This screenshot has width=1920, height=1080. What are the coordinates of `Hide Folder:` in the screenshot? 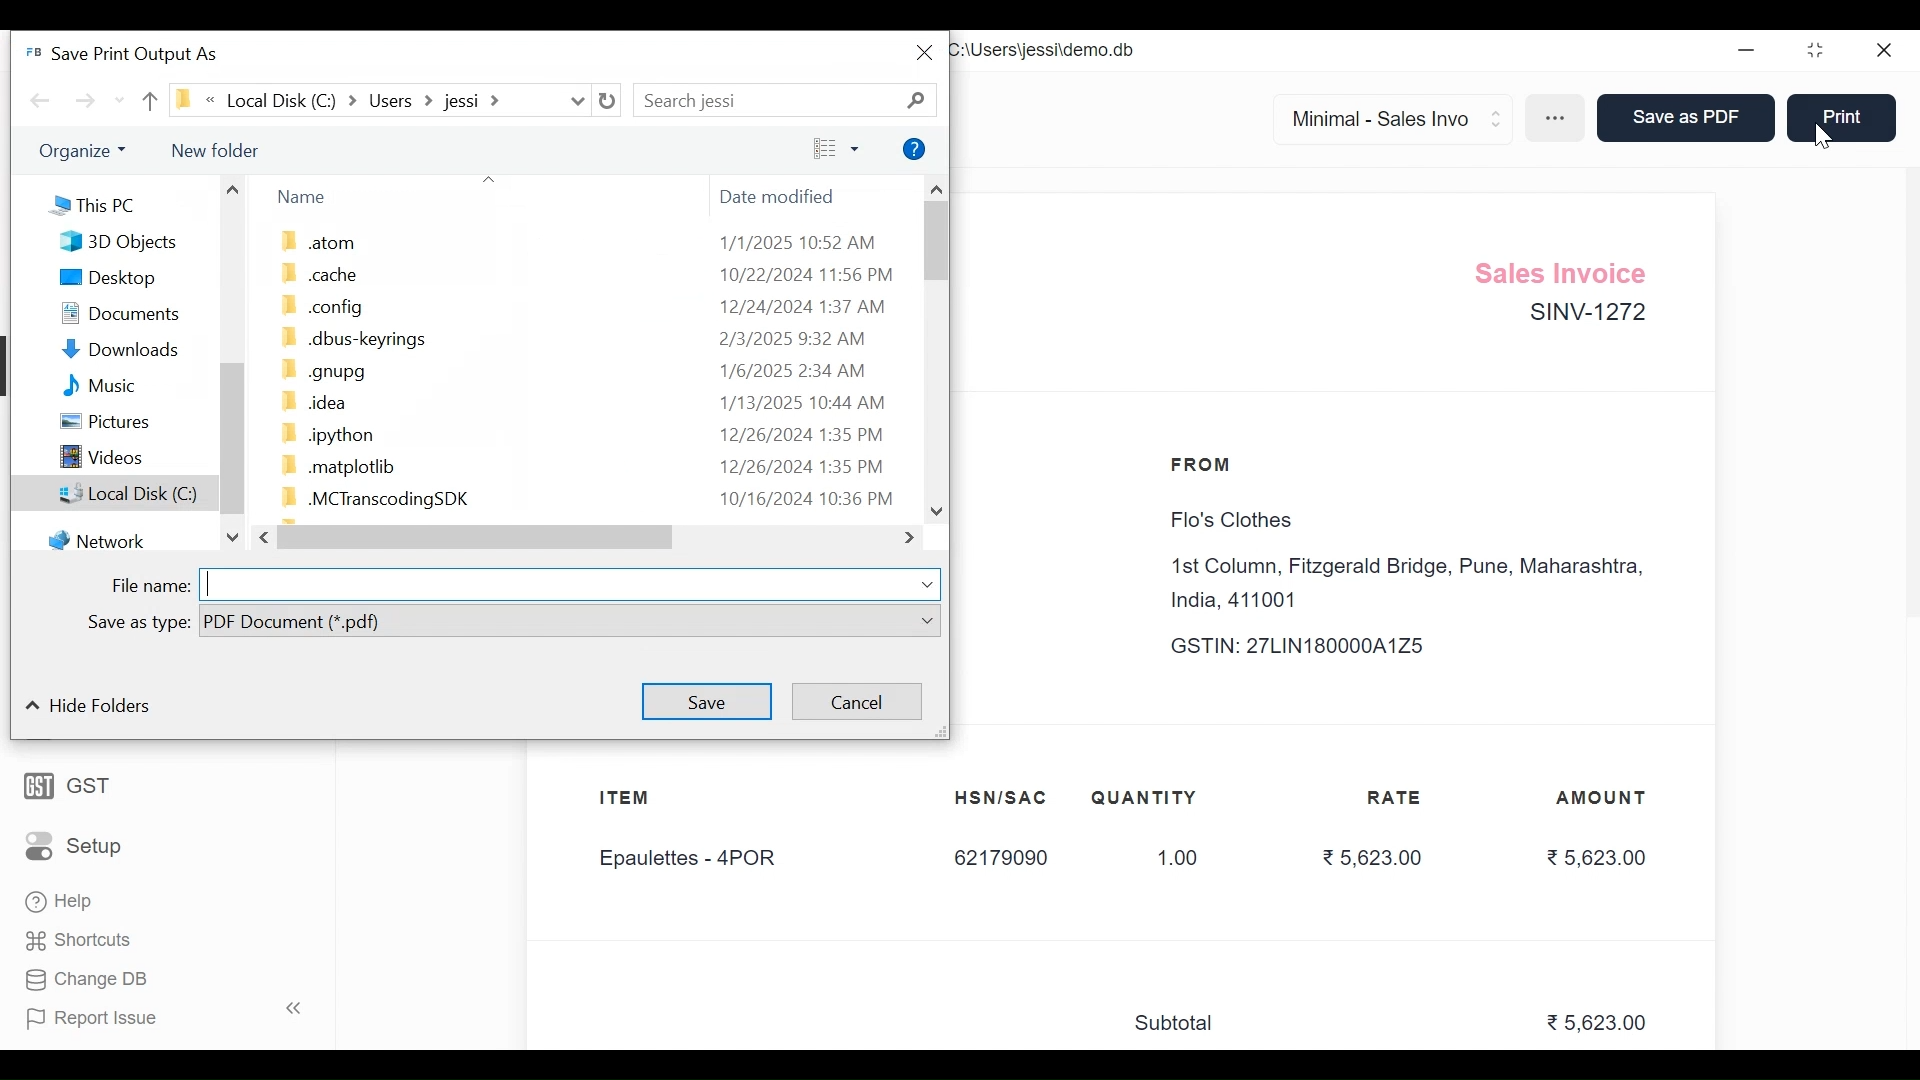 It's located at (96, 707).